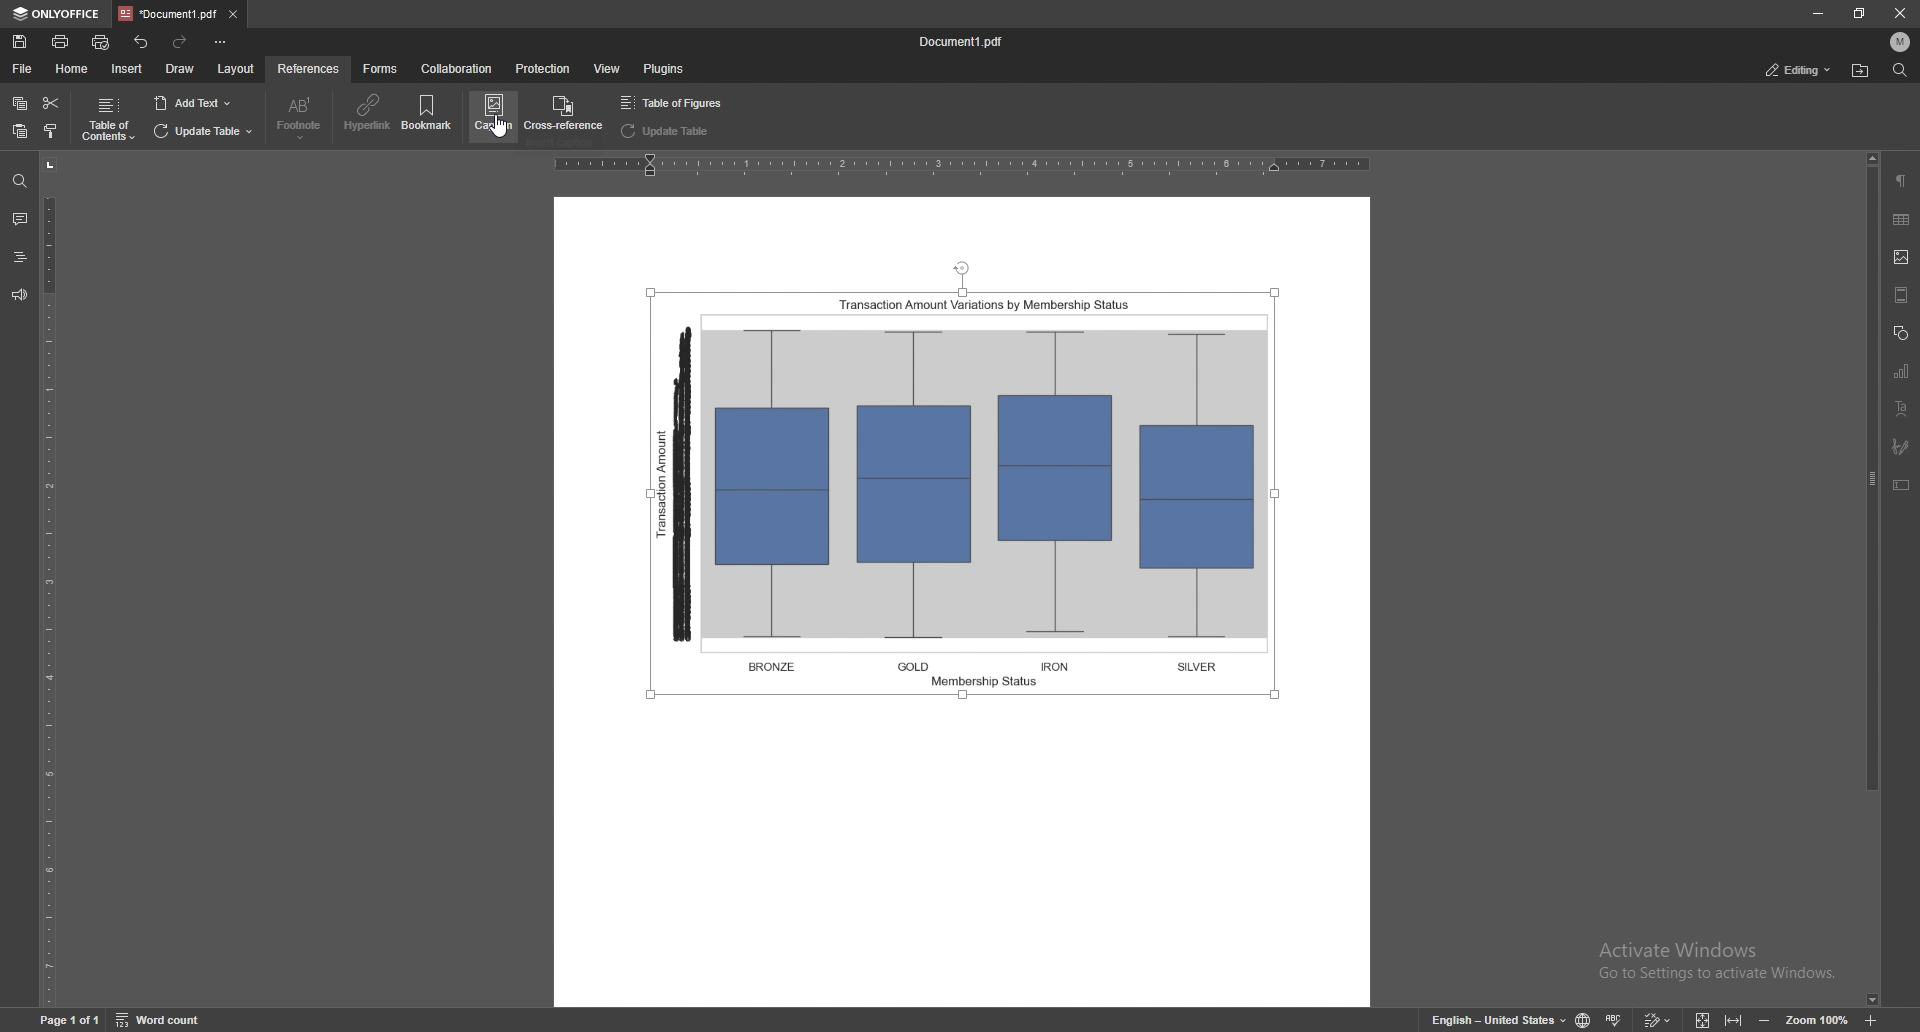  Describe the element at coordinates (1900, 41) in the screenshot. I see `profile` at that location.